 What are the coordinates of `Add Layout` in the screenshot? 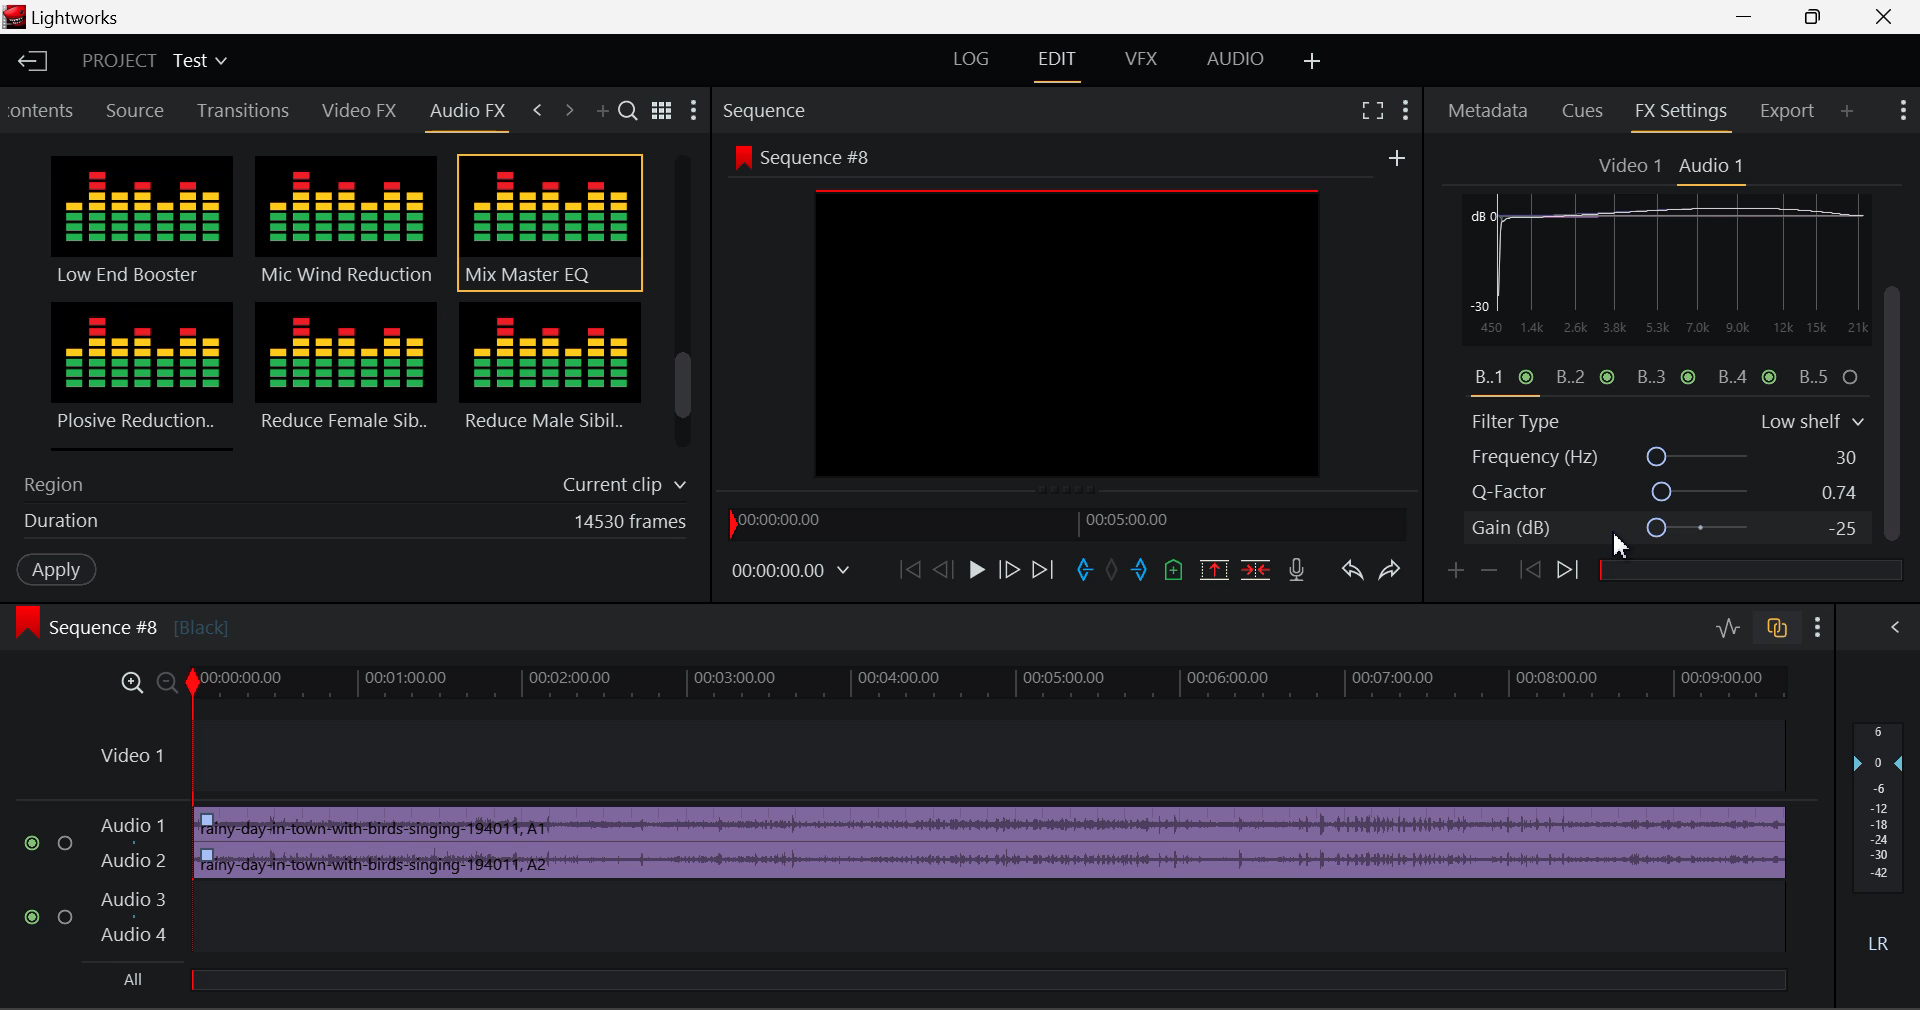 It's located at (1309, 60).